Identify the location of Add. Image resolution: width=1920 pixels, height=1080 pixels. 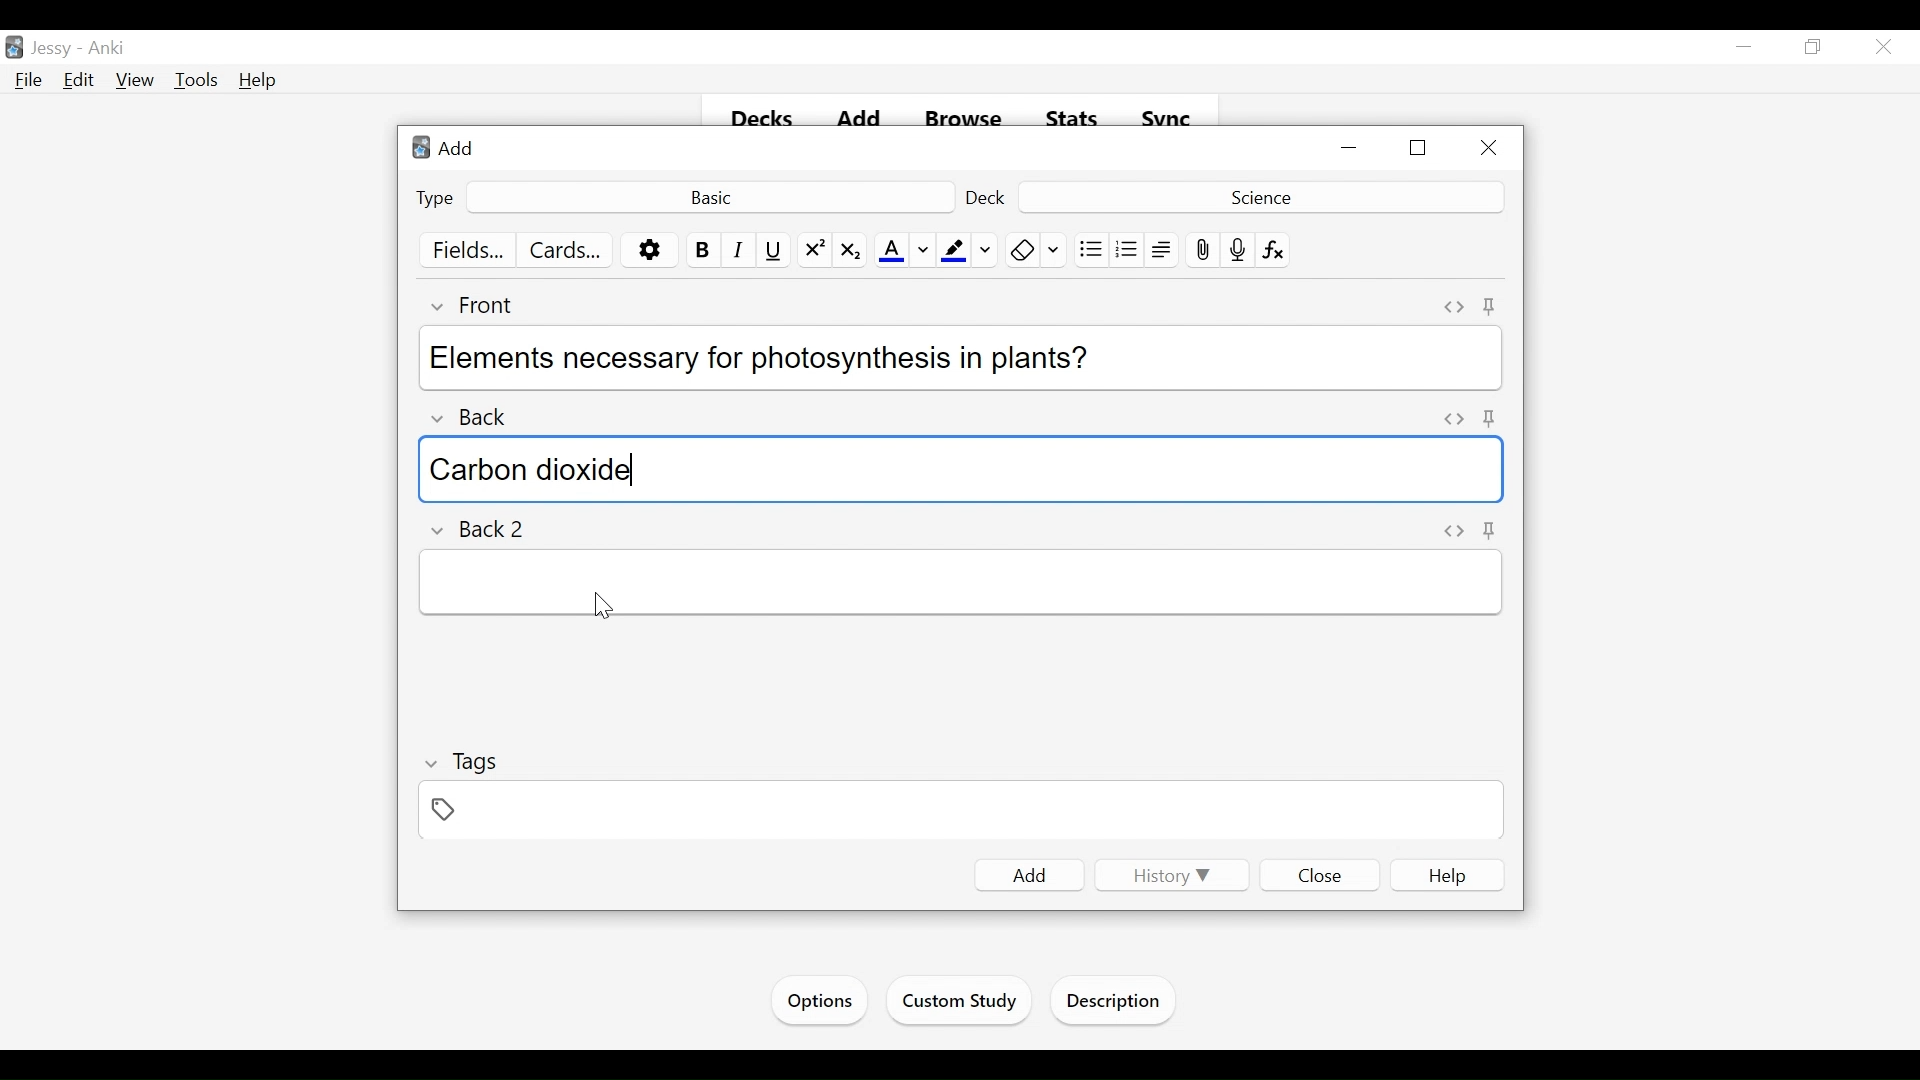
(1030, 875).